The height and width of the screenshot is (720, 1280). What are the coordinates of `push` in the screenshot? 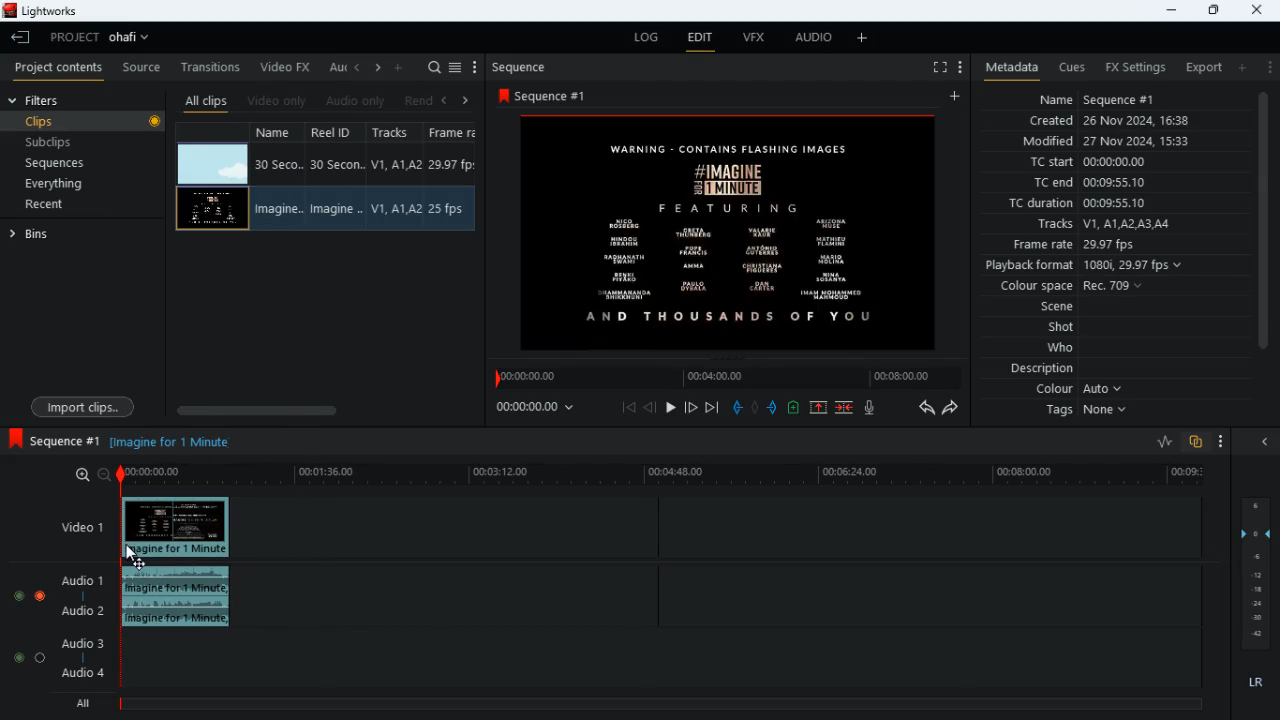 It's located at (773, 409).